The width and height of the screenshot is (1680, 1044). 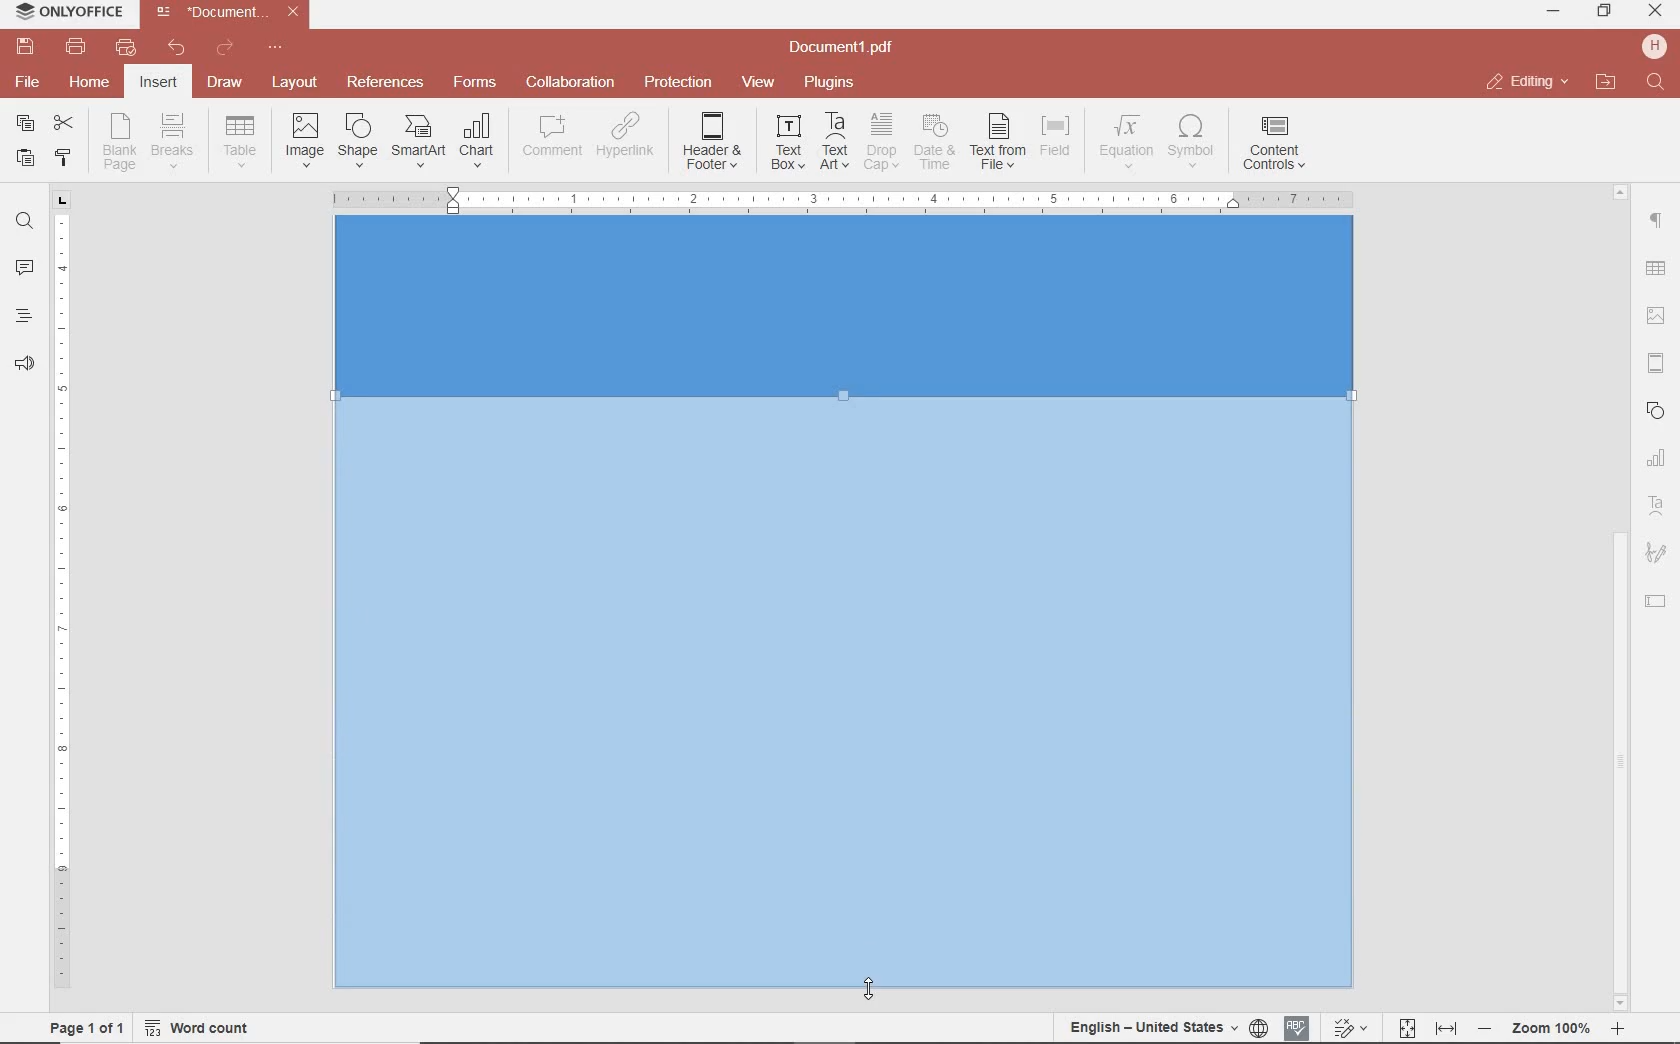 I want to click on plugins, so click(x=833, y=83).